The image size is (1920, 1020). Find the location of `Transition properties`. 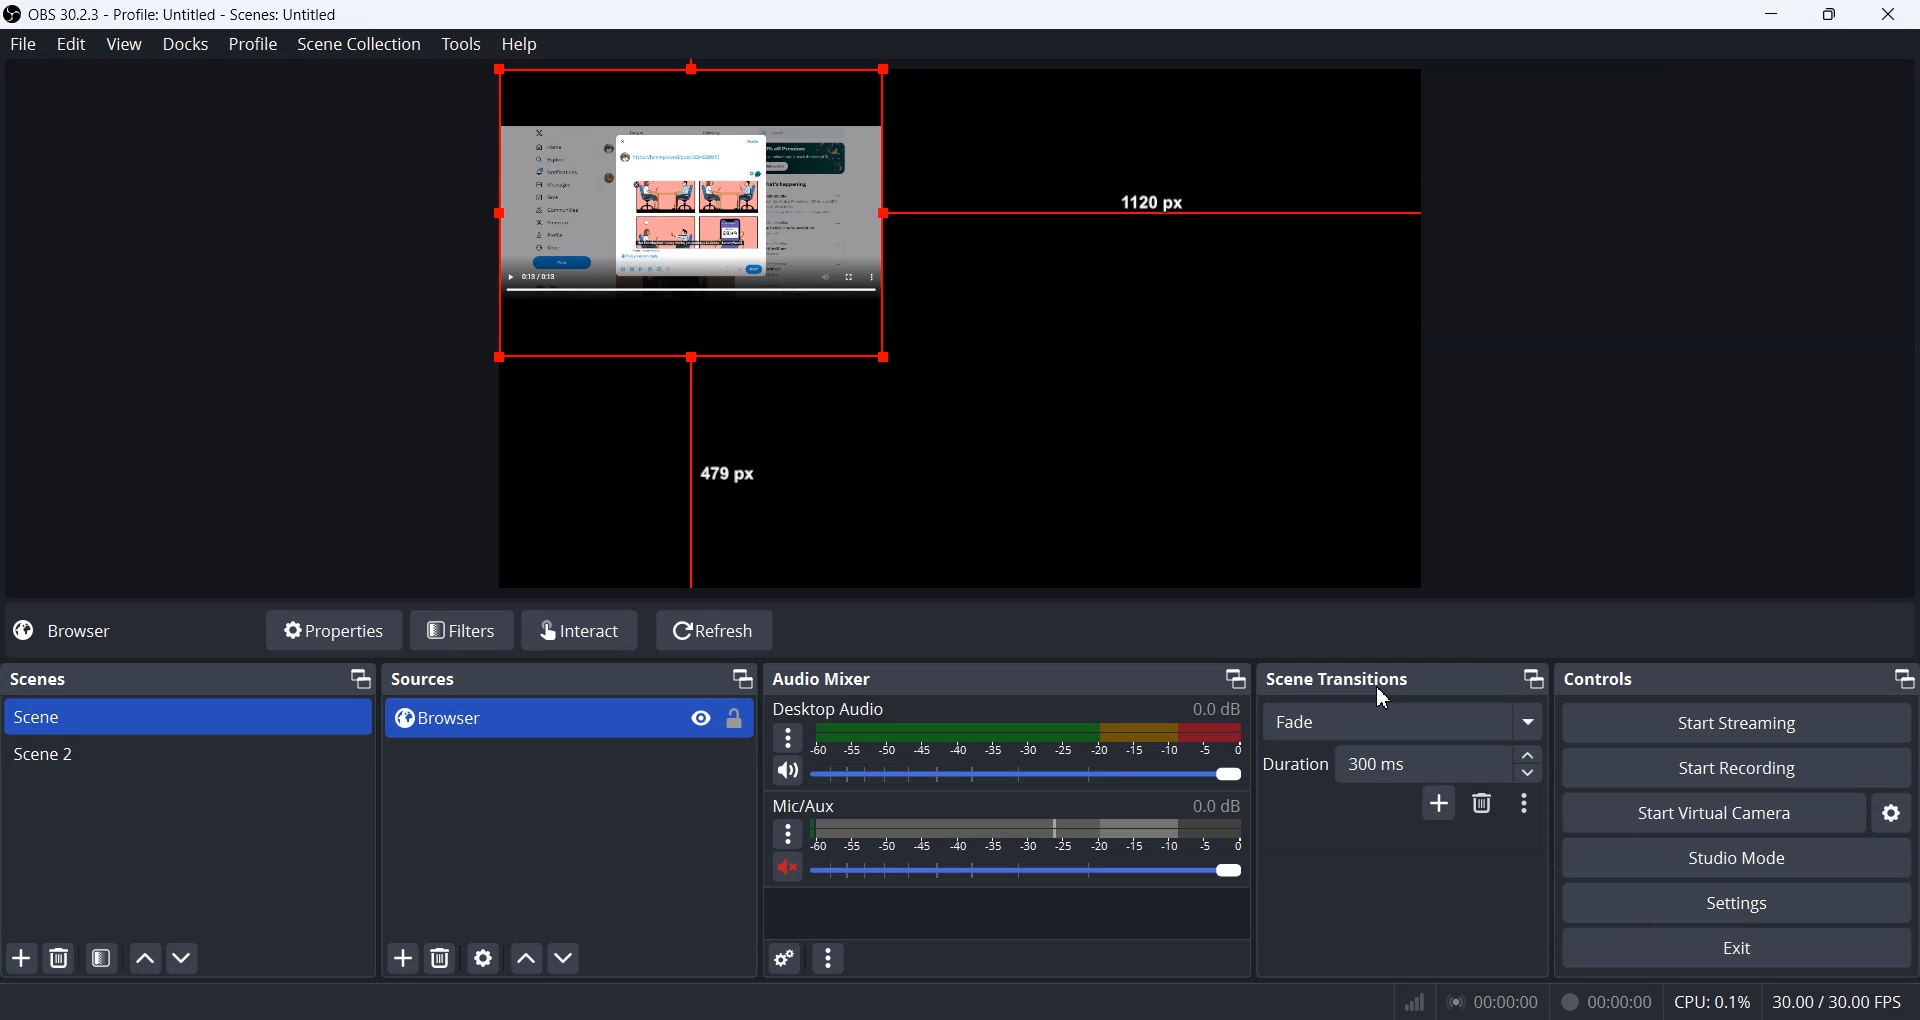

Transition properties is located at coordinates (1521, 804).